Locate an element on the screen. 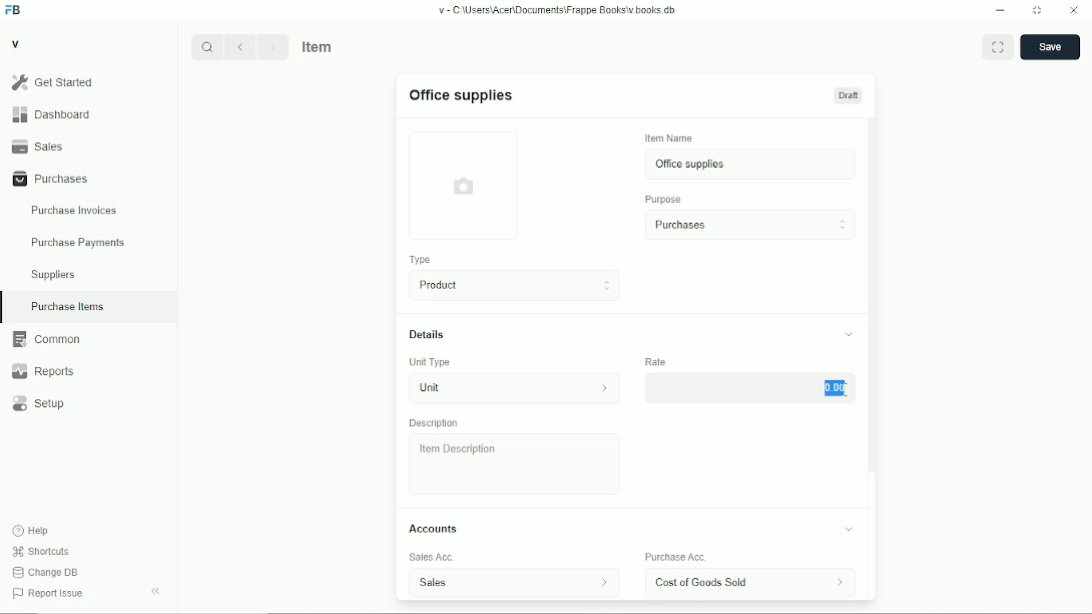 This screenshot has height=614, width=1092. help is located at coordinates (32, 531).